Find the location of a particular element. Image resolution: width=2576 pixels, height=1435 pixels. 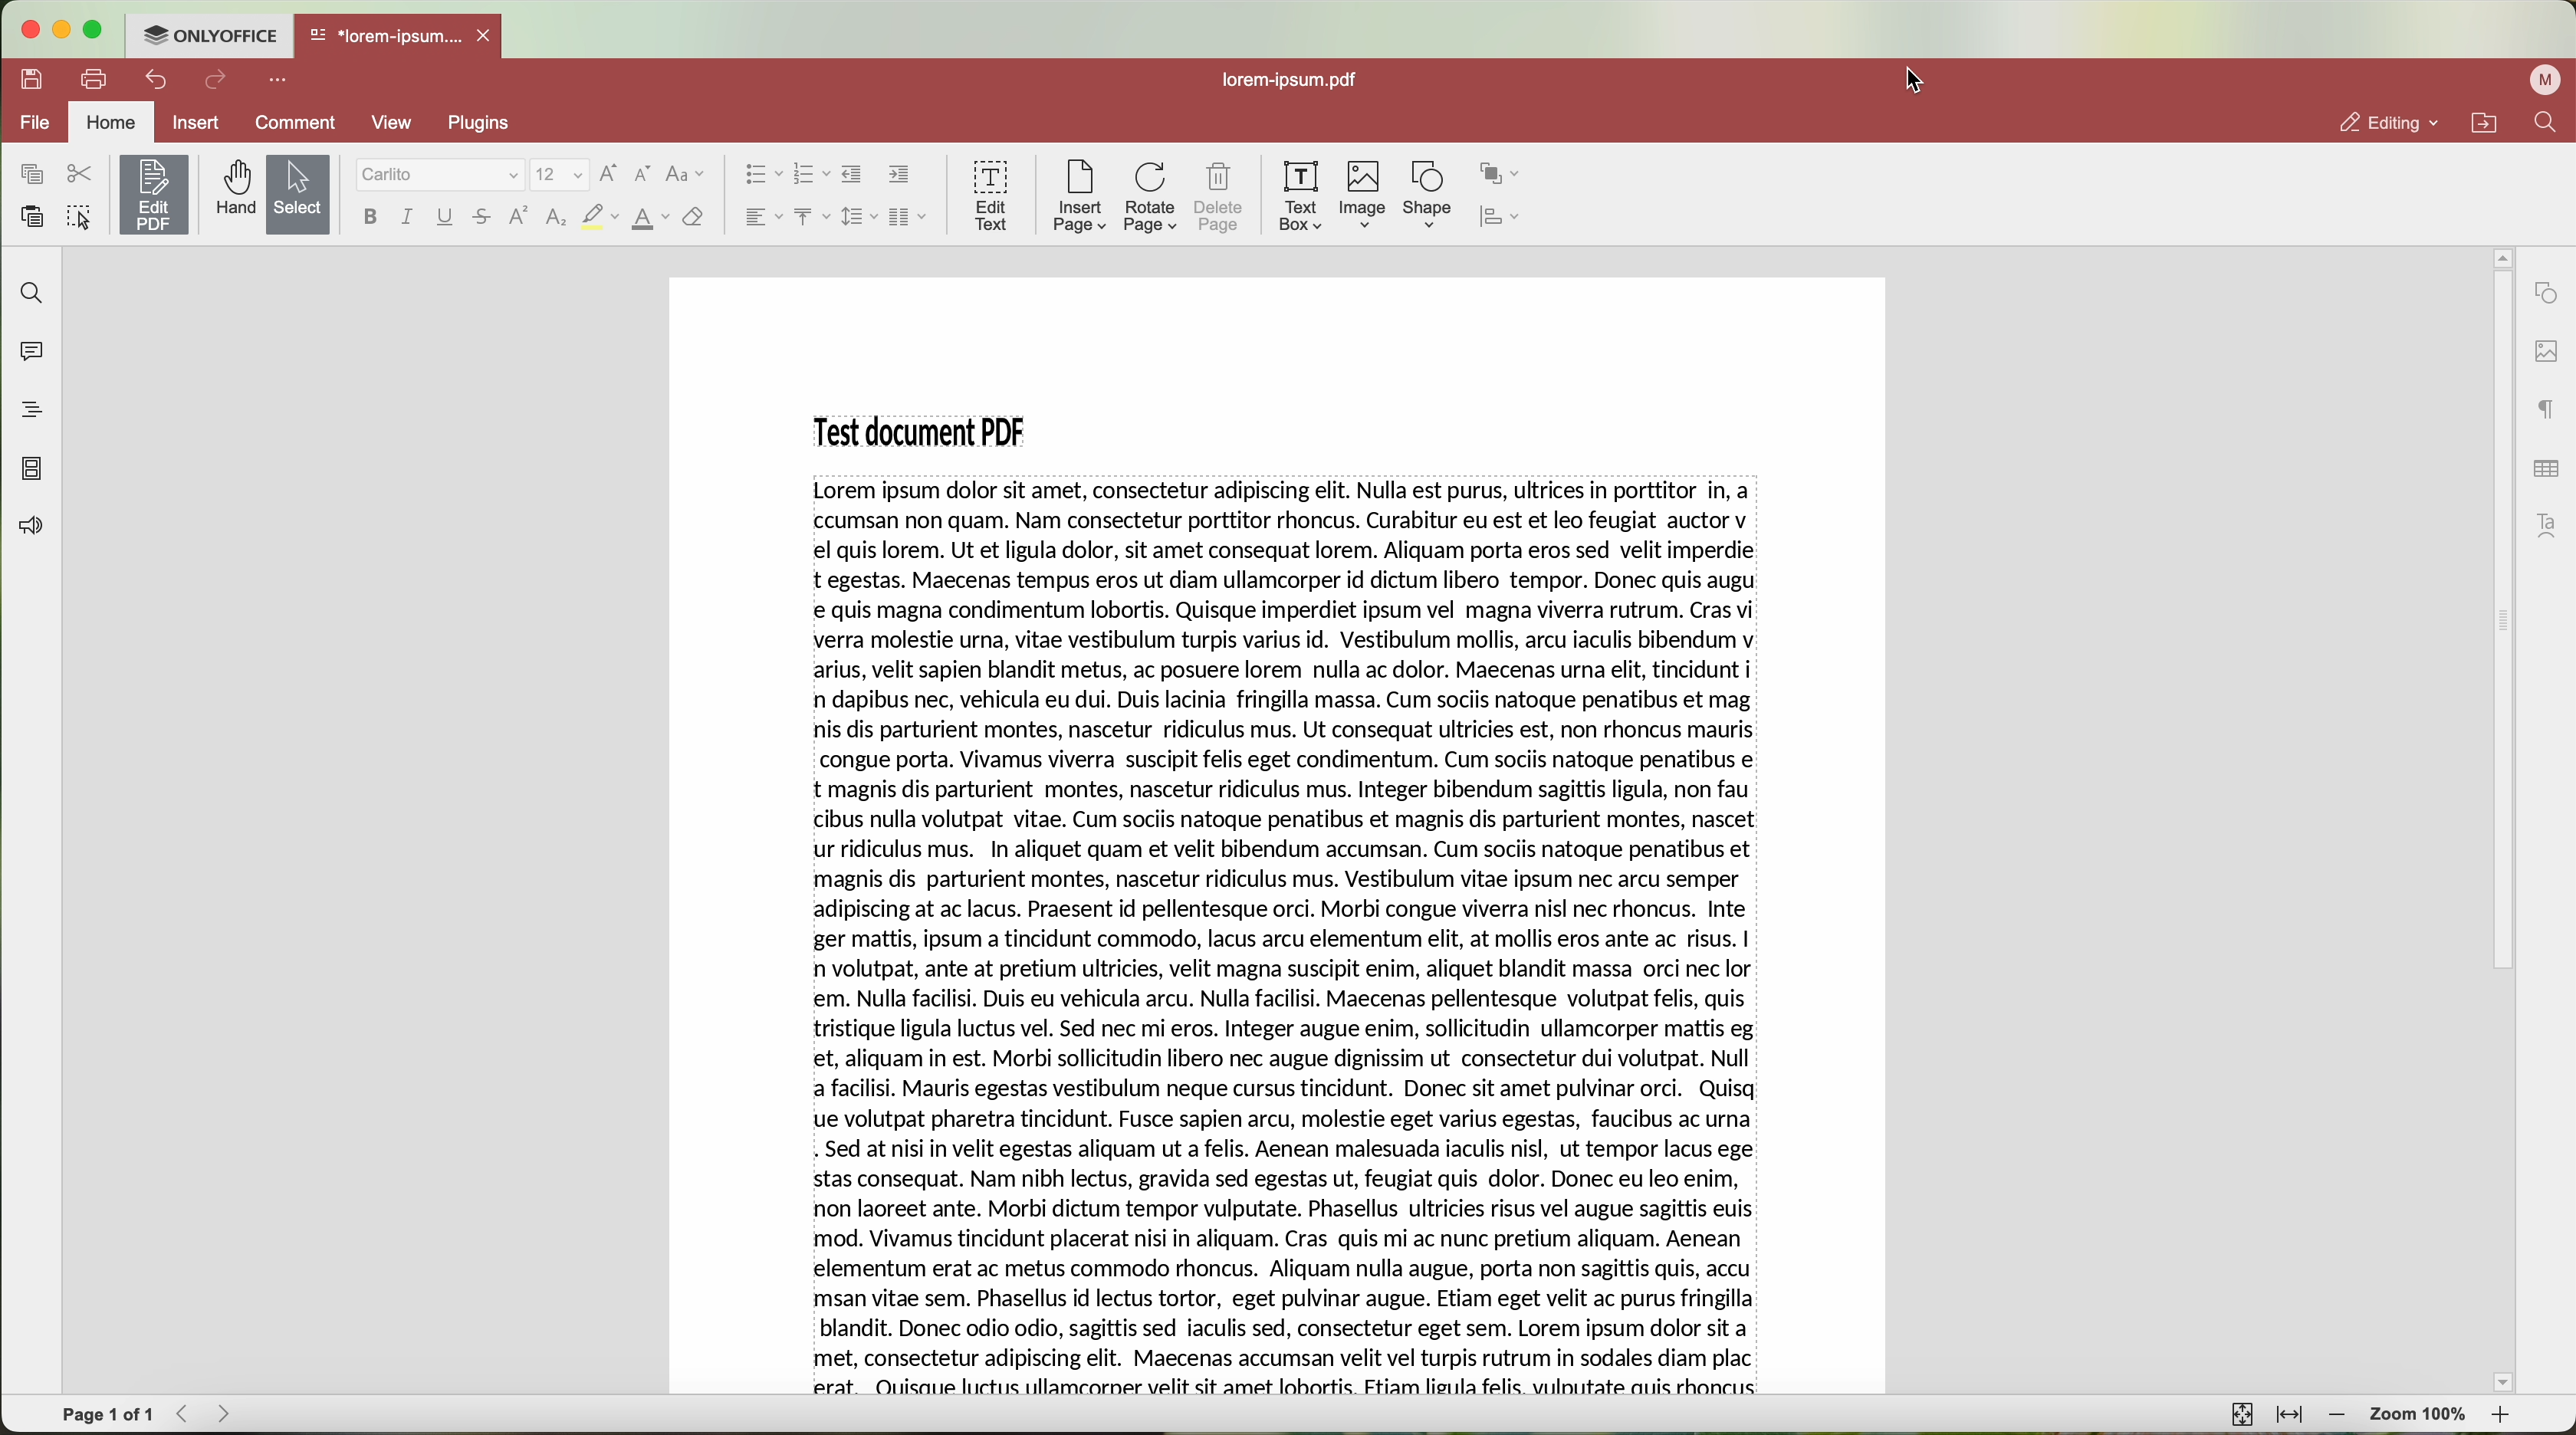

Insert is located at coordinates (196, 122).